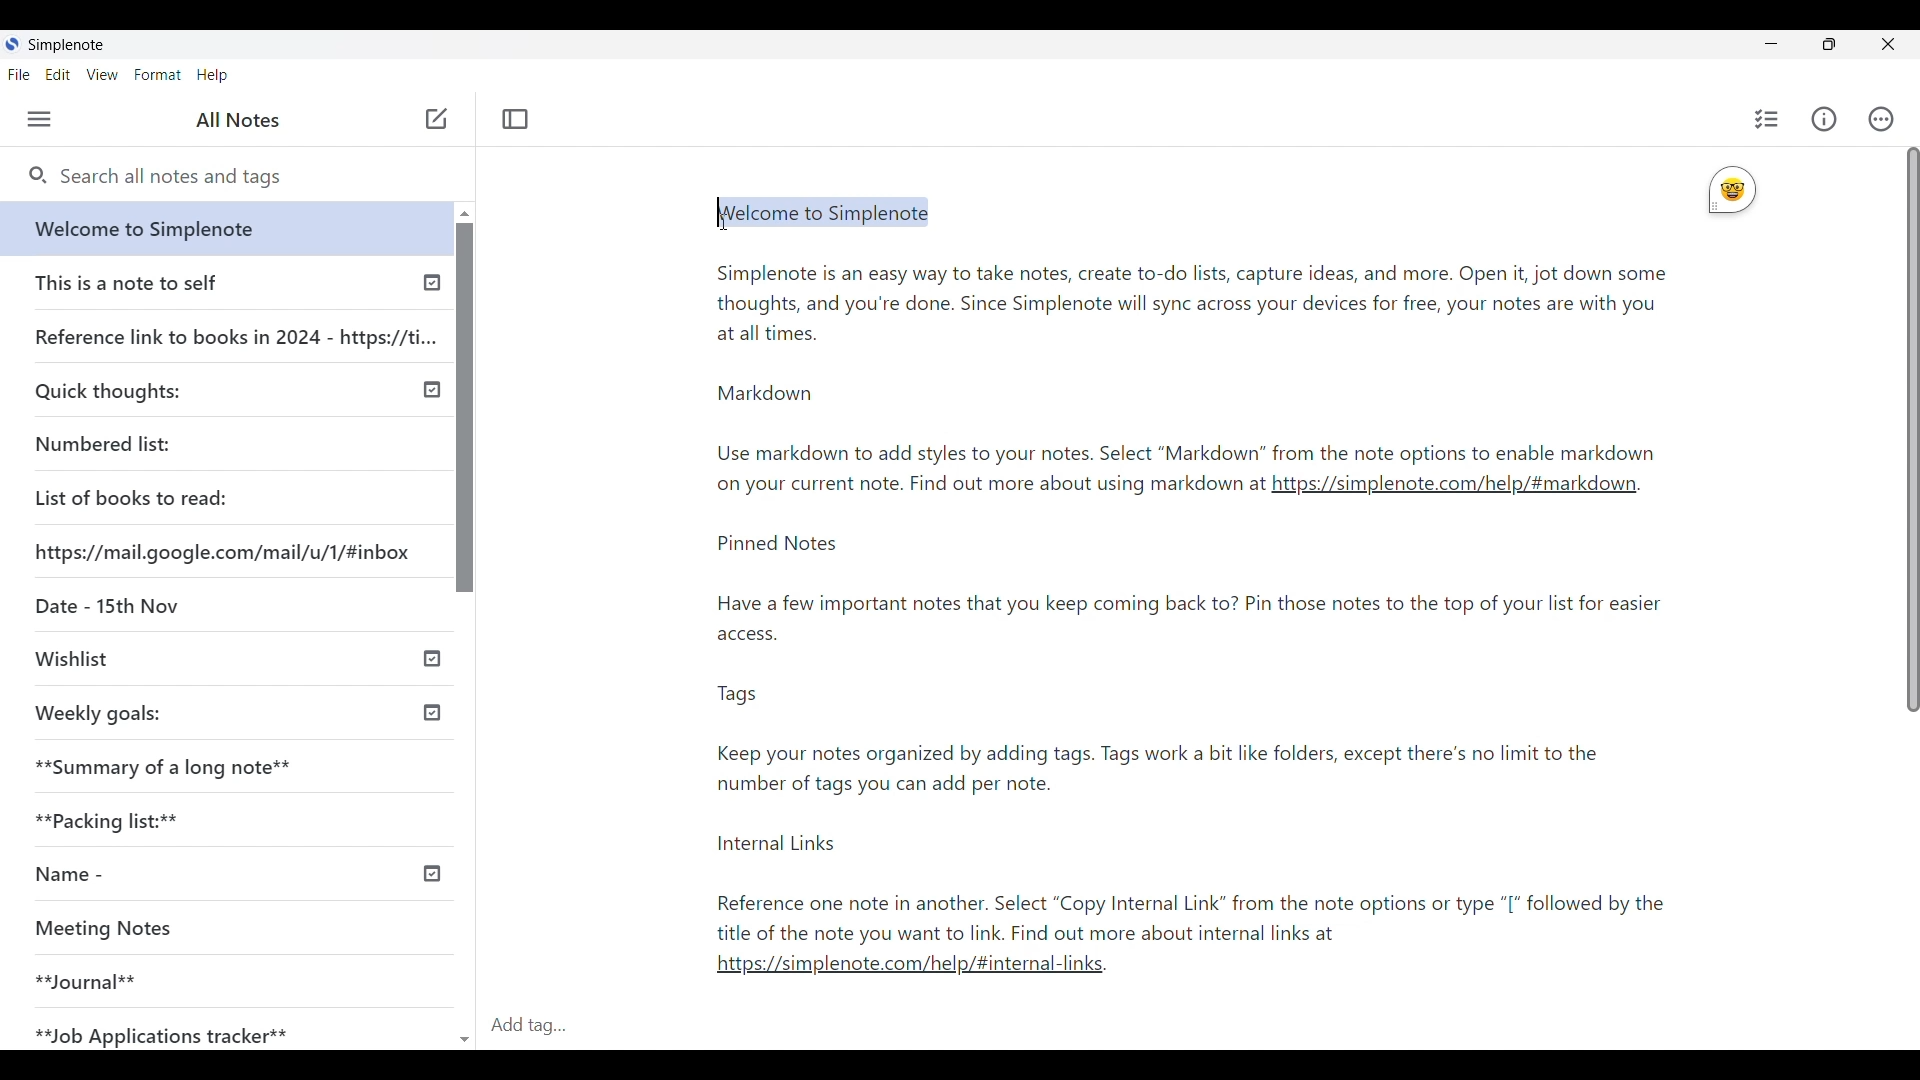 This screenshot has height=1080, width=1920. I want to click on Software name, so click(65, 45).